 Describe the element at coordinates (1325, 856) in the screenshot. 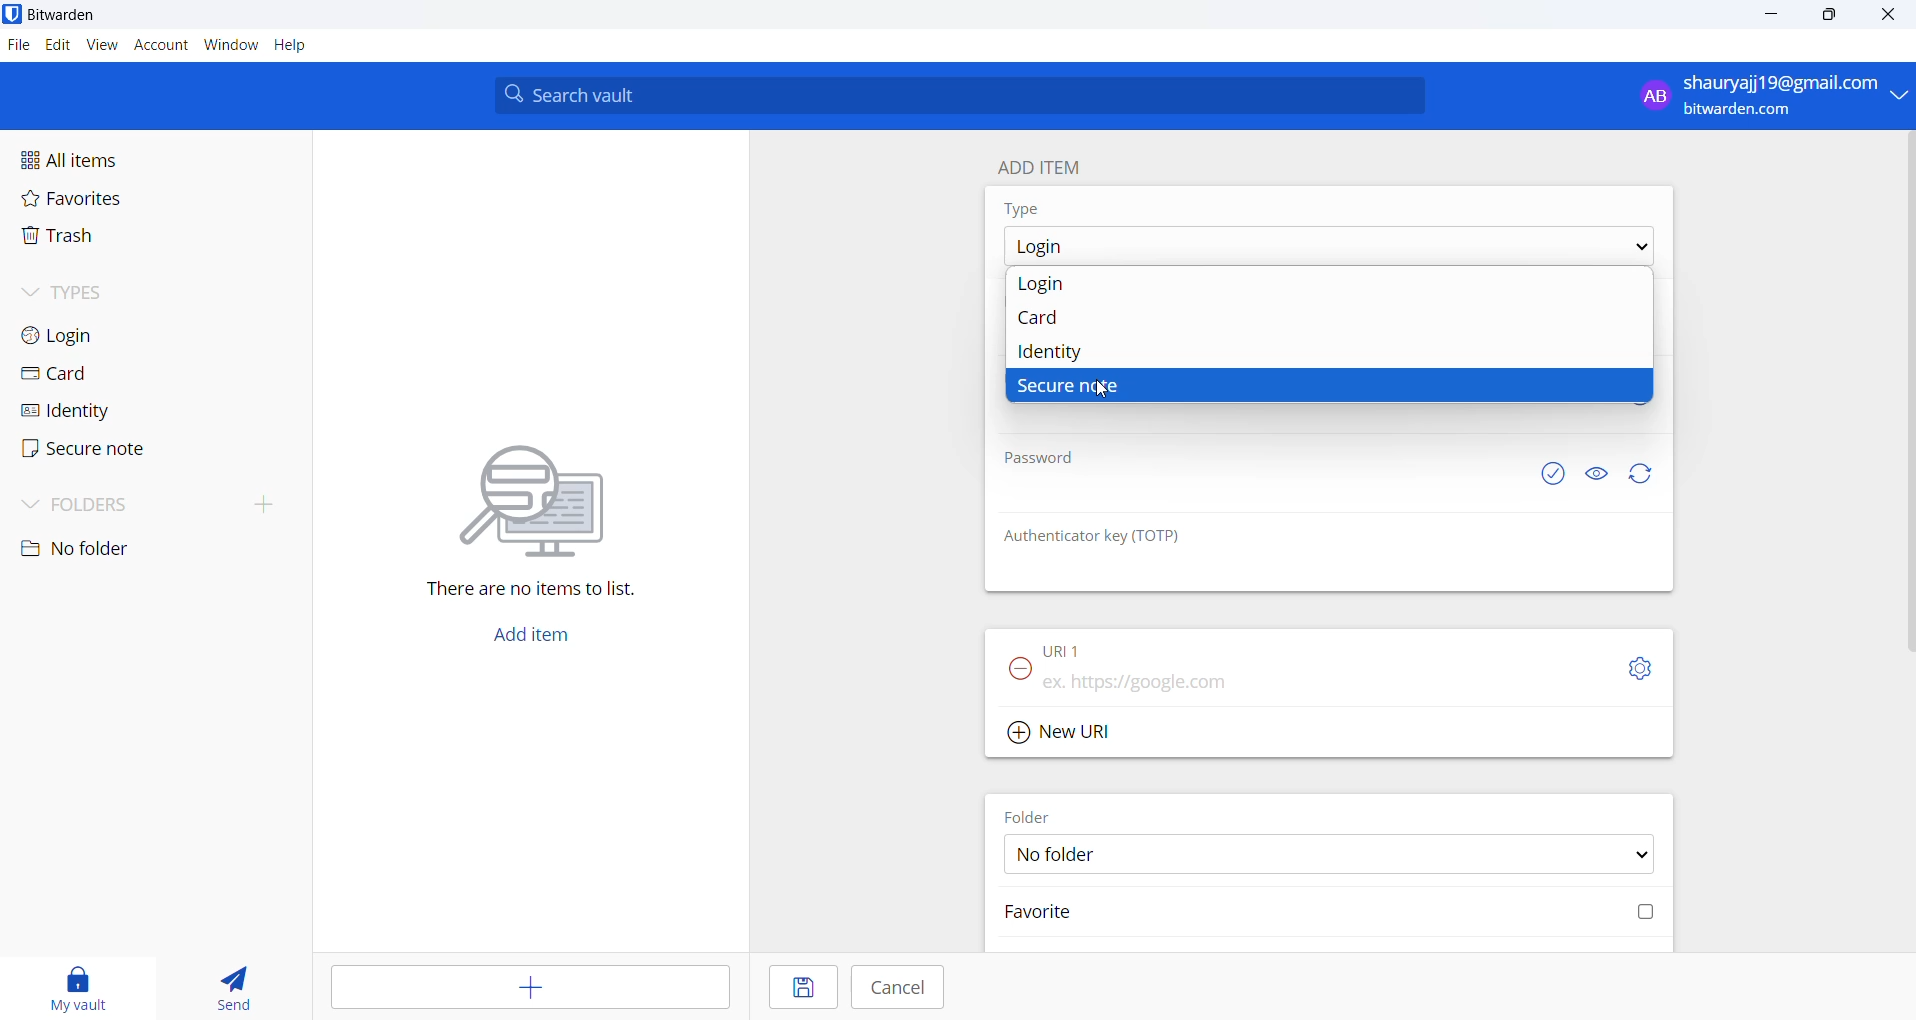

I see `folder options` at that location.